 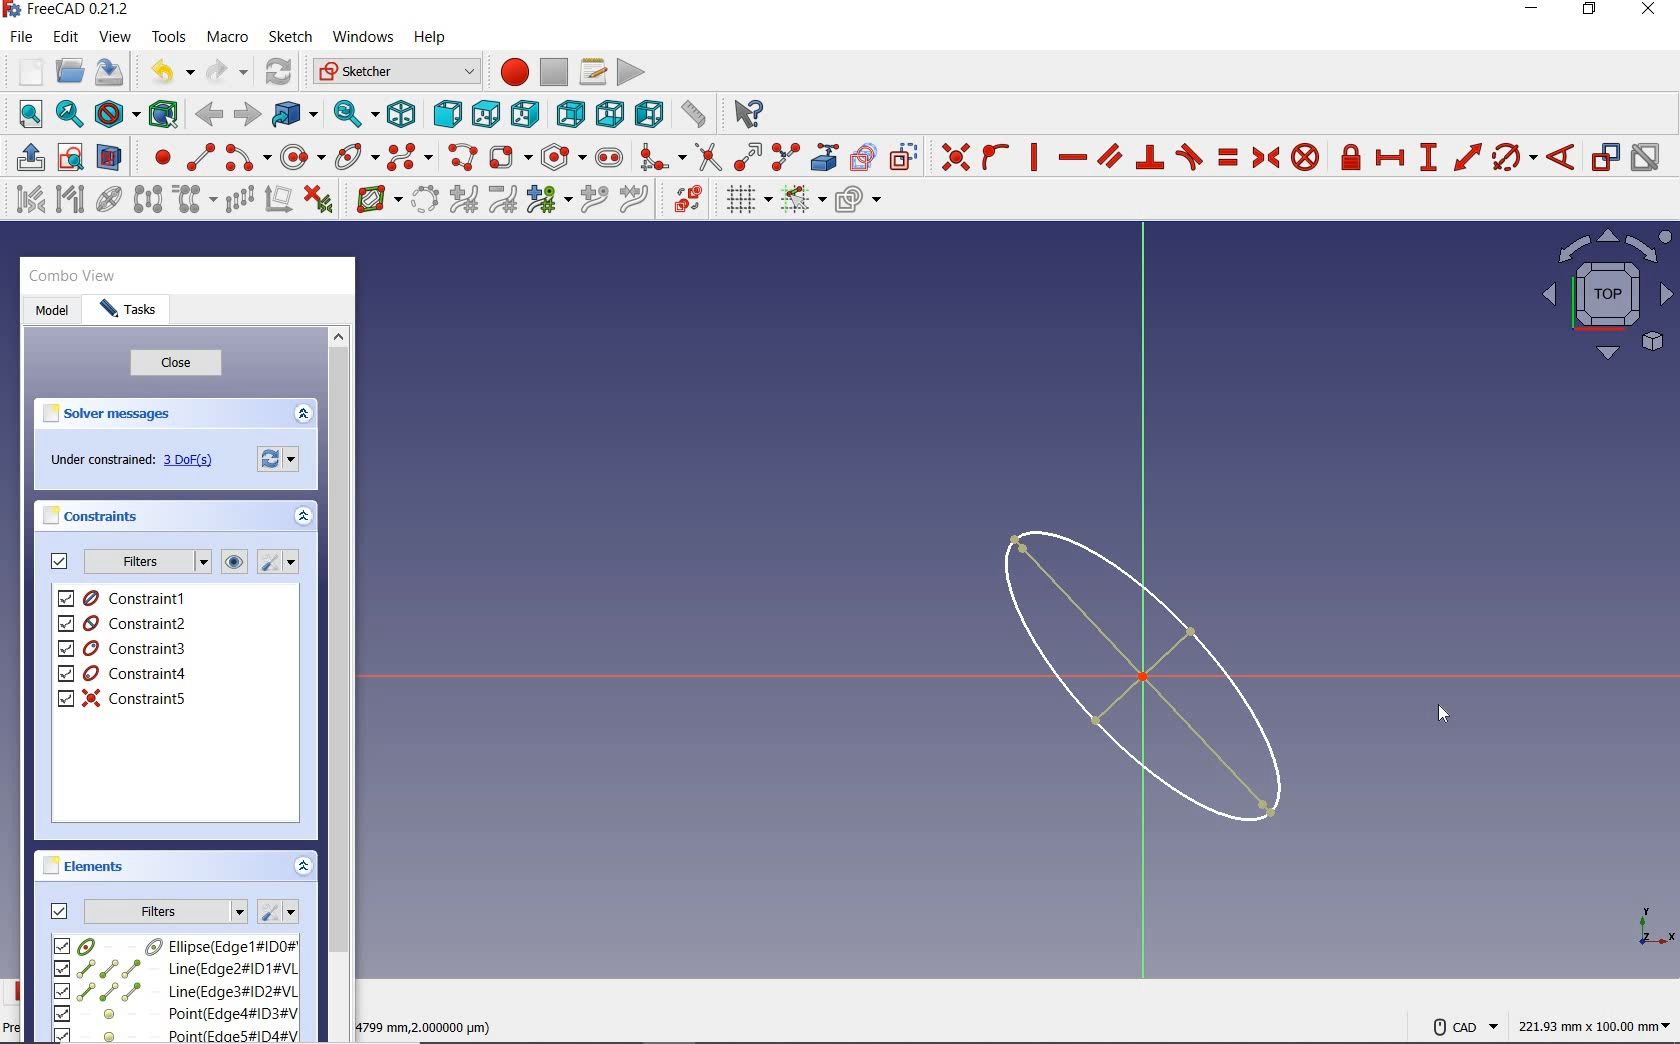 What do you see at coordinates (632, 70) in the screenshot?
I see `execute macro` at bounding box center [632, 70].